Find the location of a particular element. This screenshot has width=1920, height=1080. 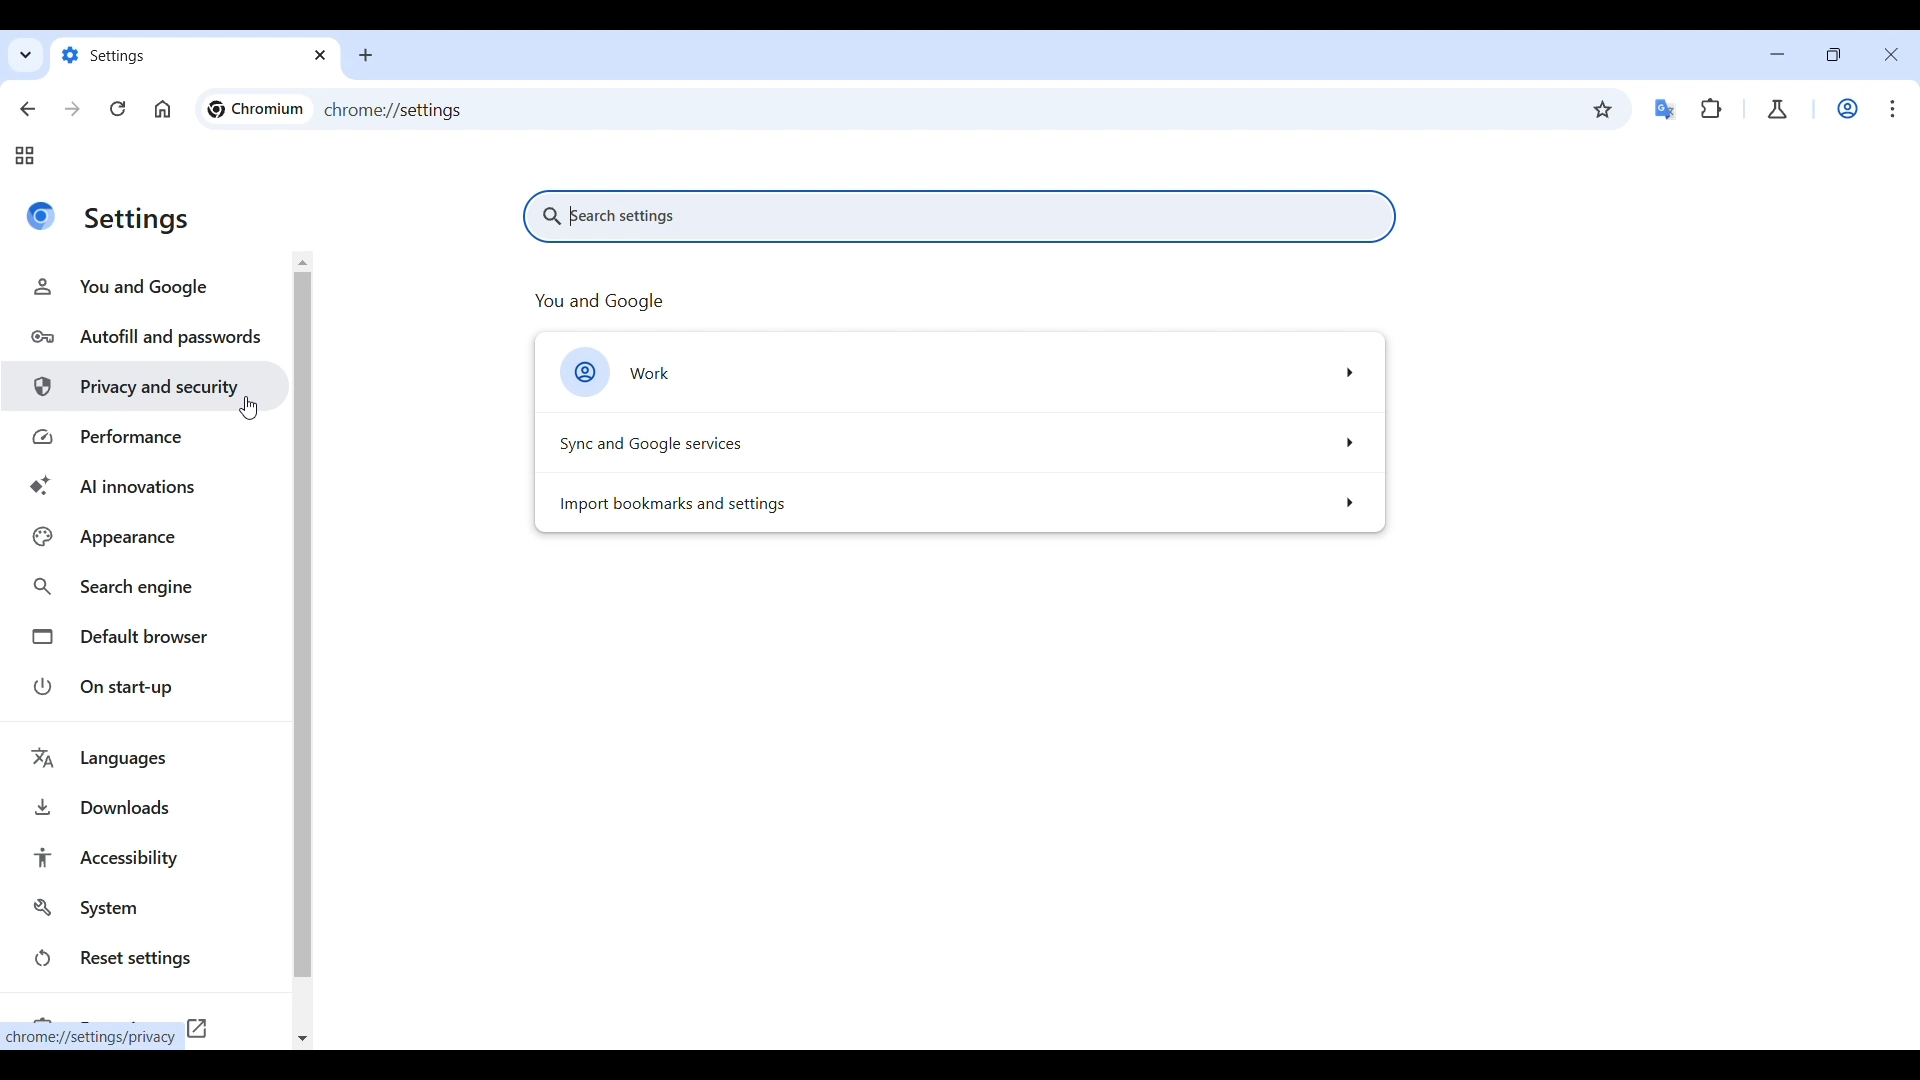

chrome://settings/privacy is located at coordinates (94, 1037).